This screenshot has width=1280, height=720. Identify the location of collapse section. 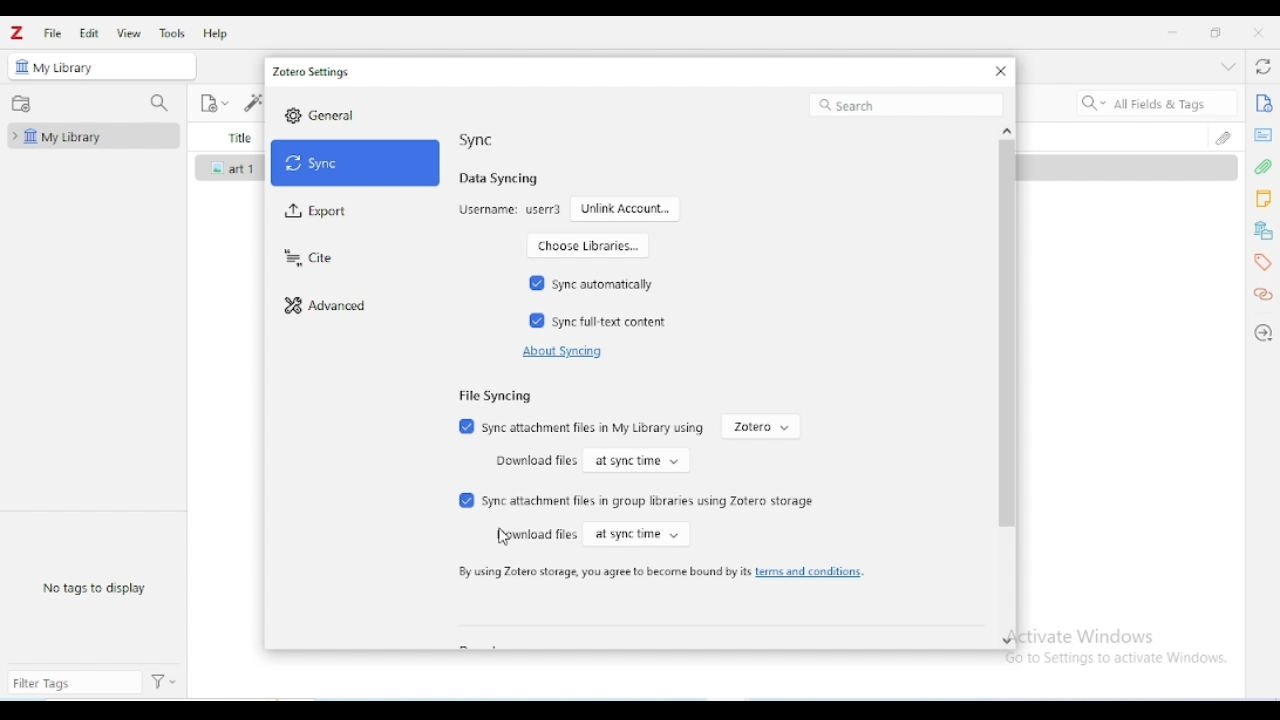
(1228, 66).